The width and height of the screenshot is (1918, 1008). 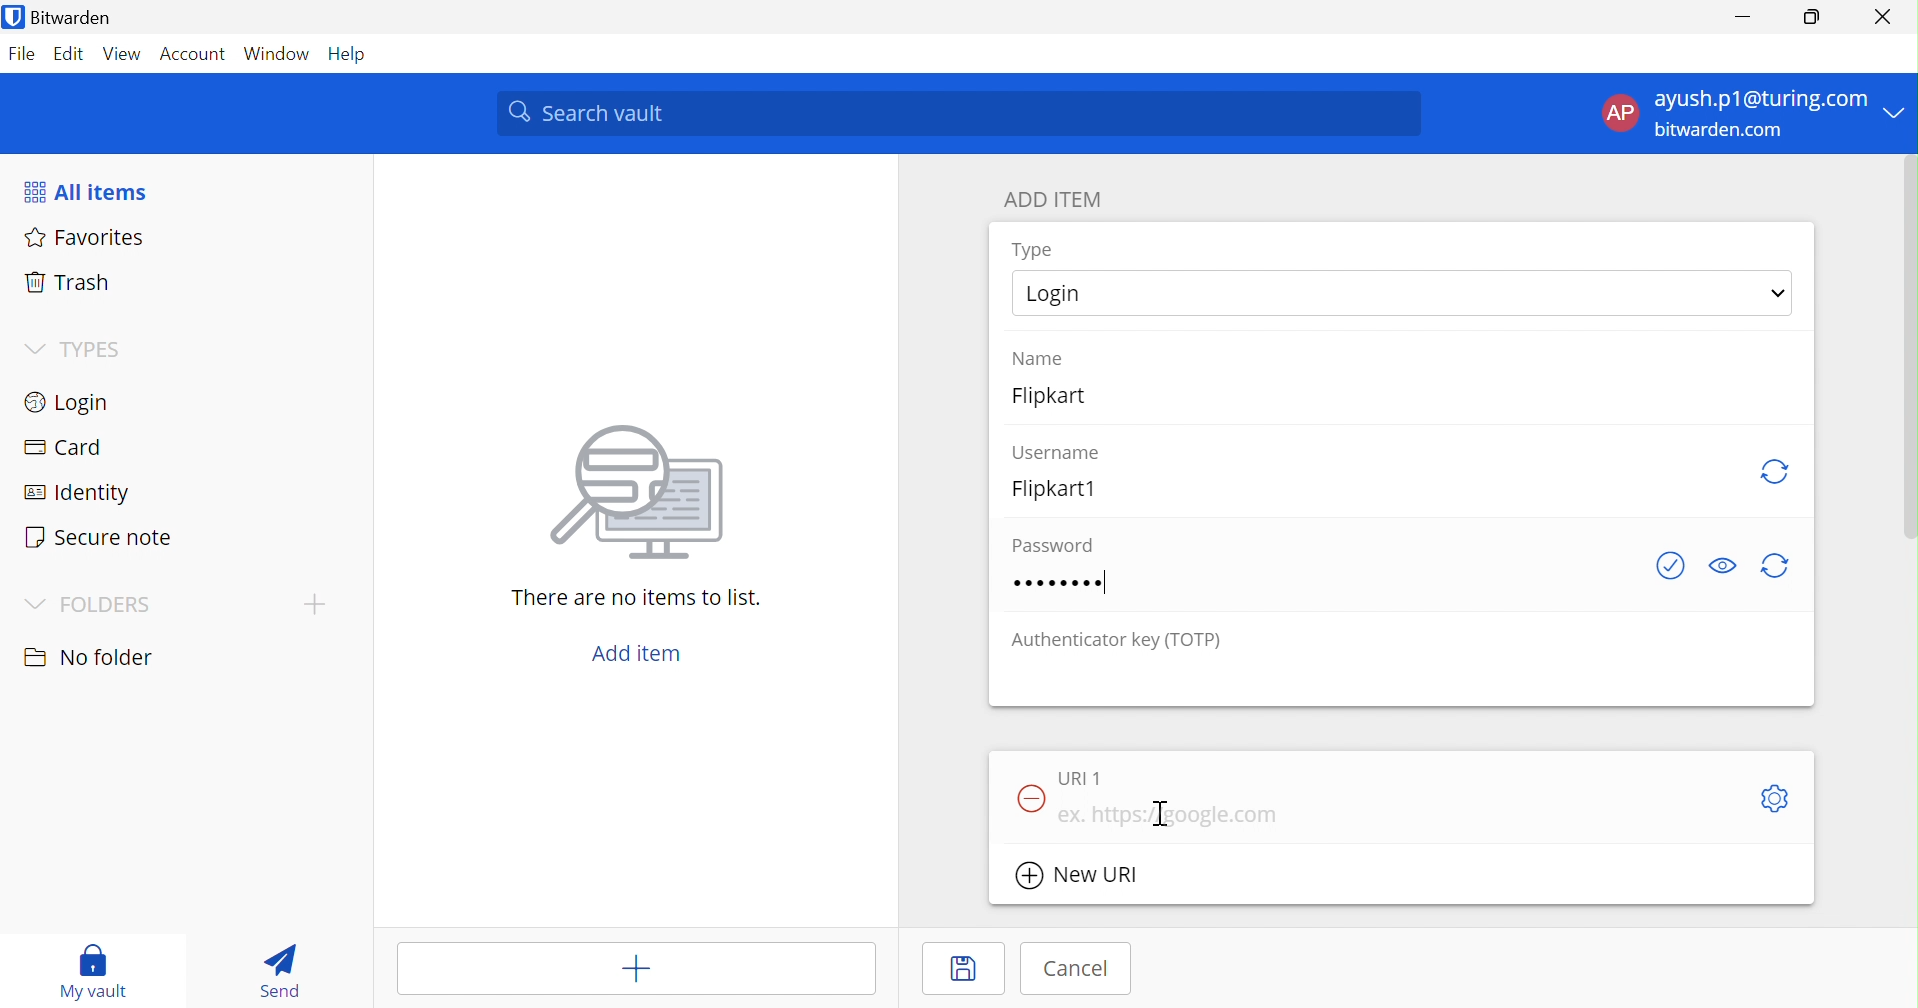 I want to click on Username, so click(x=1057, y=450).